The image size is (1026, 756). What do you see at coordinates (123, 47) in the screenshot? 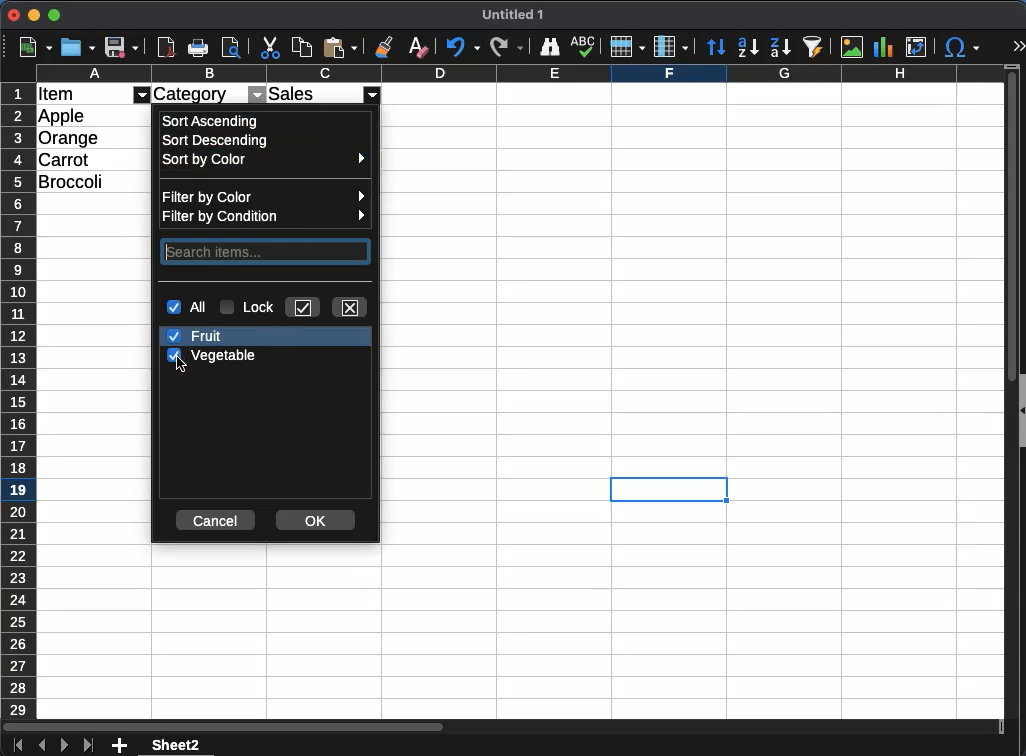
I see `save` at bounding box center [123, 47].